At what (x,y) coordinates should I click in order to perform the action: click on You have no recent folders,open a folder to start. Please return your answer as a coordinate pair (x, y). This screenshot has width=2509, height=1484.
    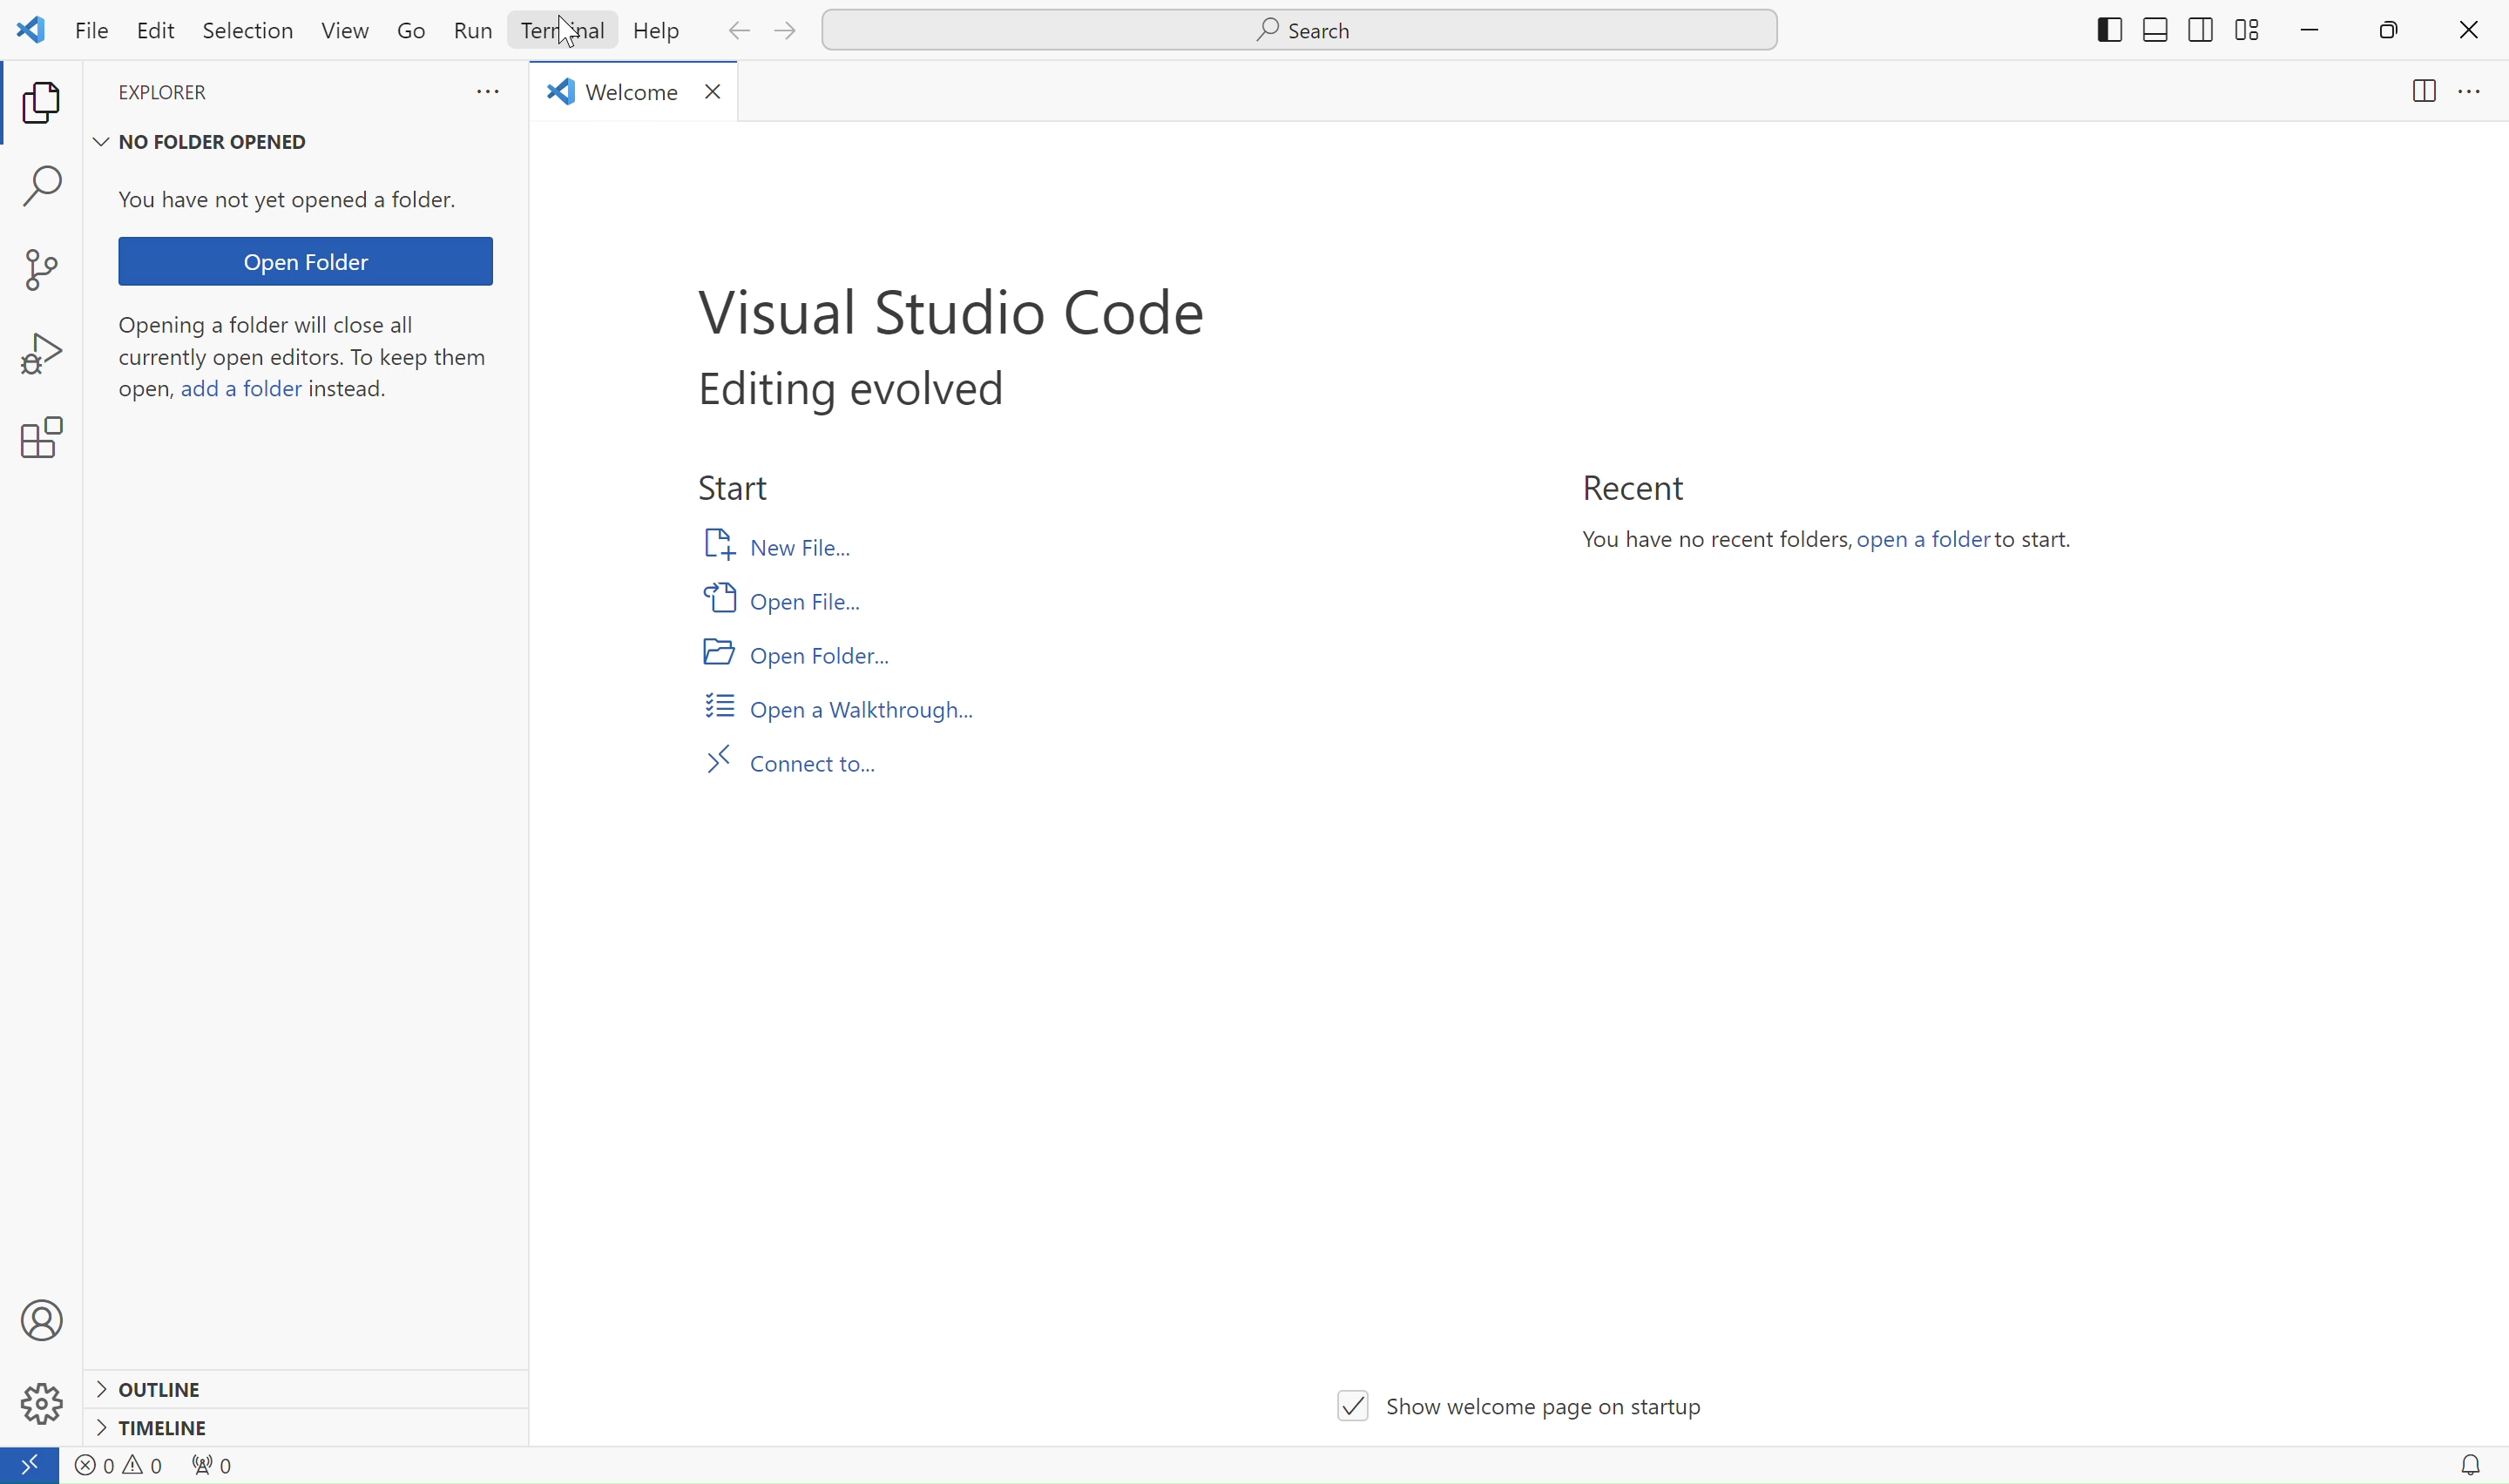
    Looking at the image, I should click on (1829, 549).